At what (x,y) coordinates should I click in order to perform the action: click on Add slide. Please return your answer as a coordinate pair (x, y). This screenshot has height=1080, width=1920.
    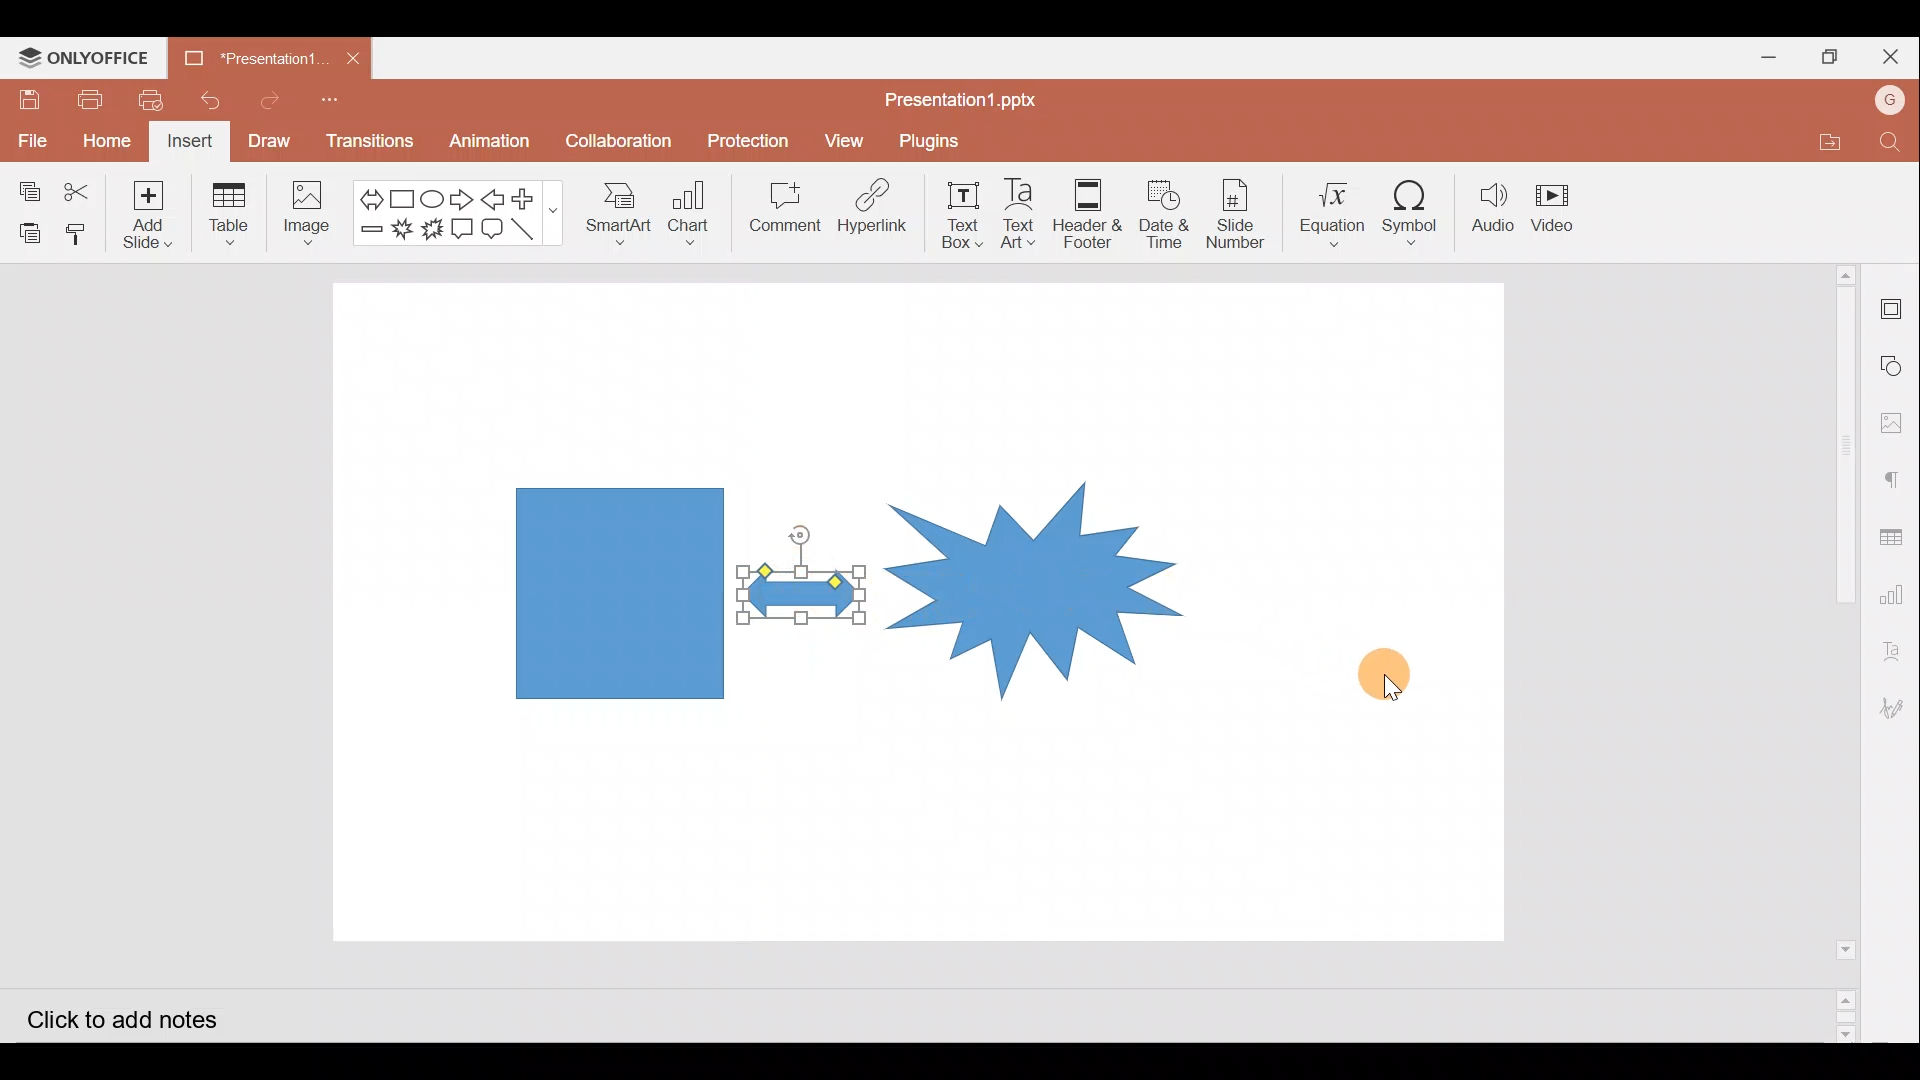
    Looking at the image, I should click on (157, 215).